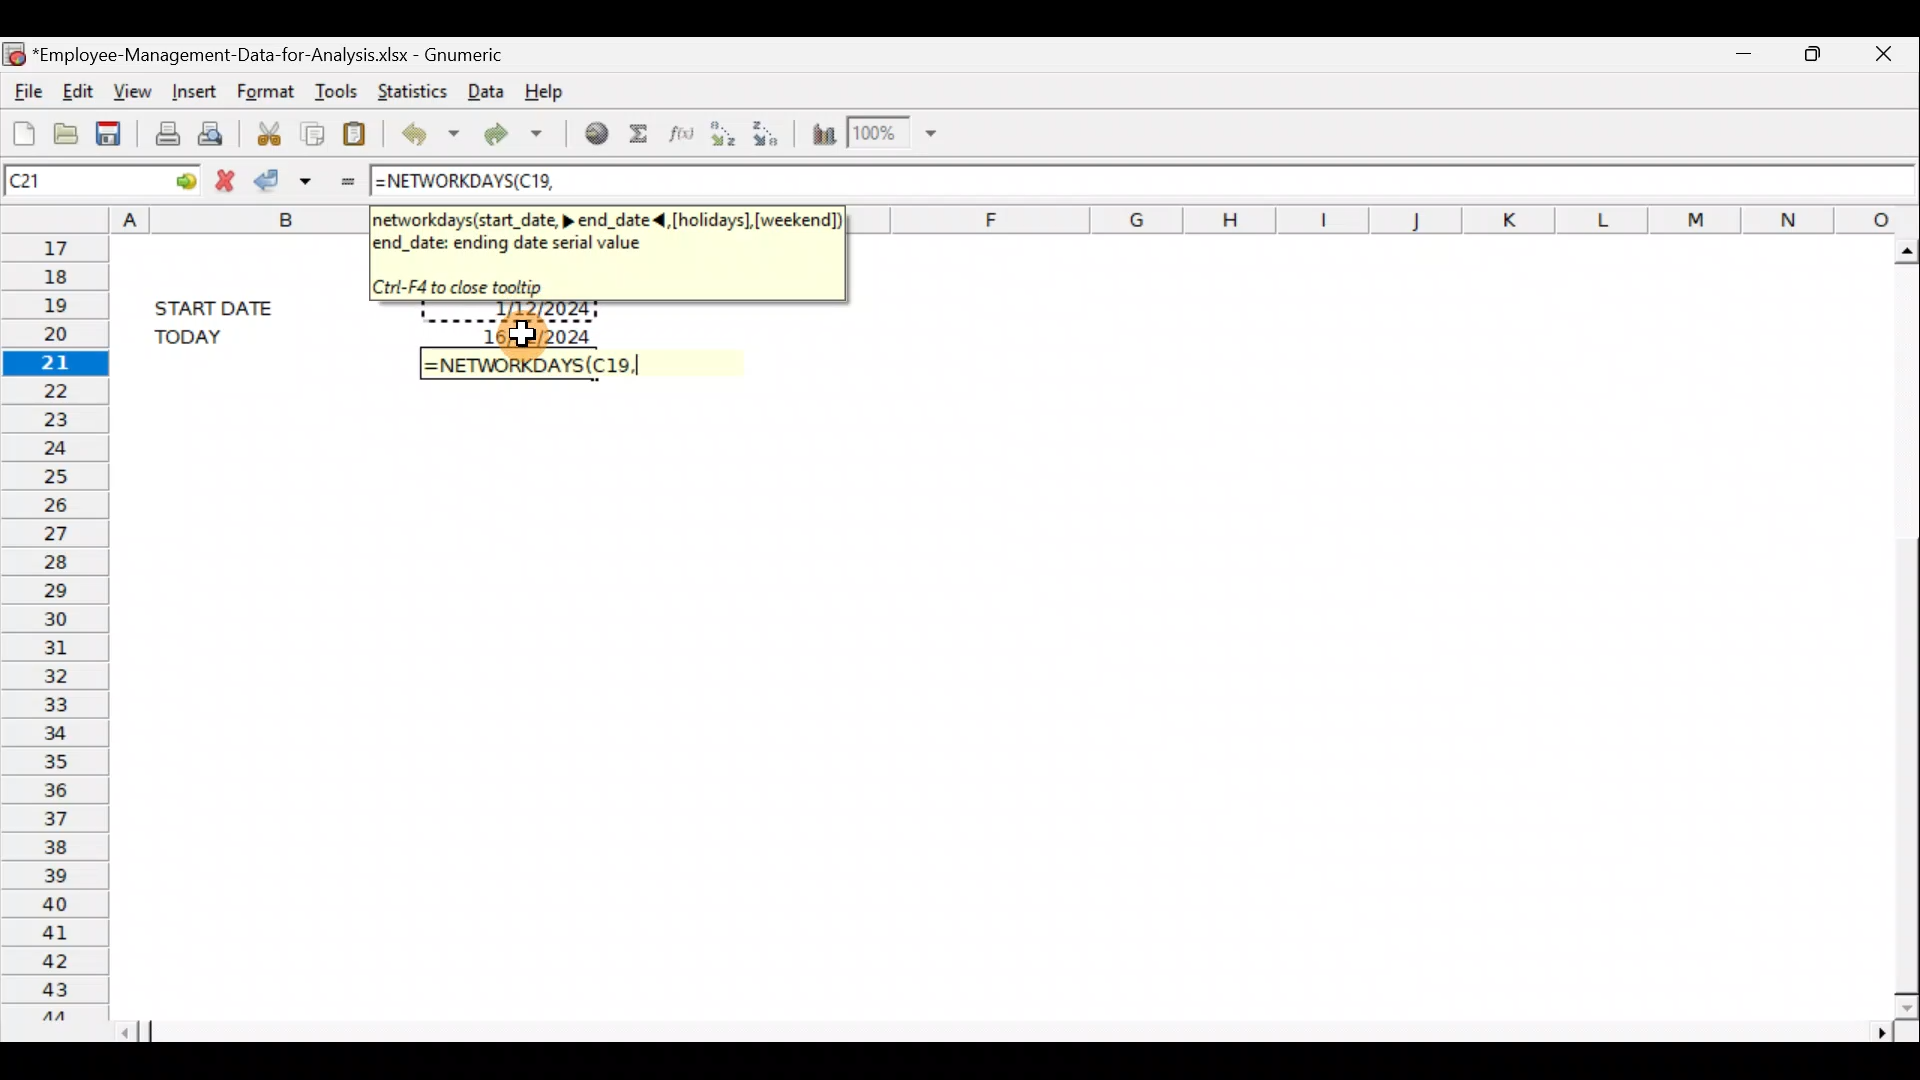  What do you see at coordinates (163, 132) in the screenshot?
I see `Print current file` at bounding box center [163, 132].